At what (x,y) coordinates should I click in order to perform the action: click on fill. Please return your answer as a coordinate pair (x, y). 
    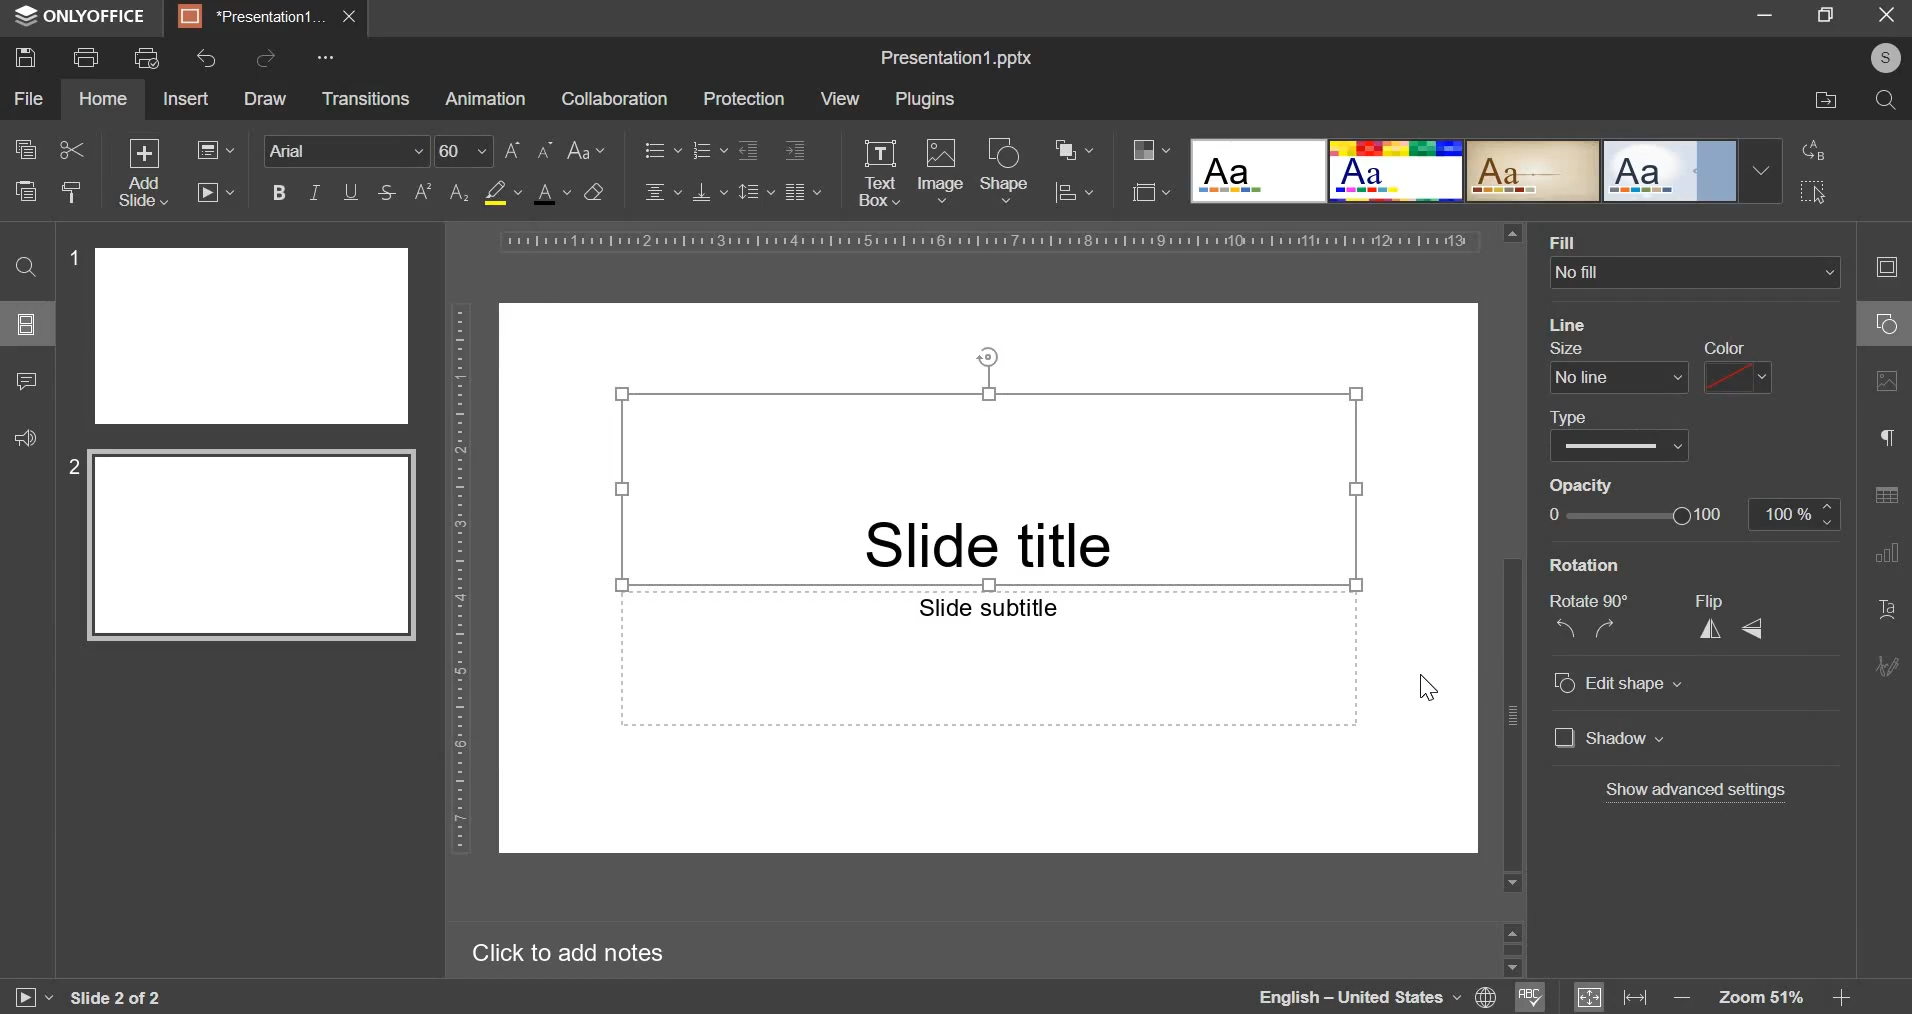
    Looking at the image, I should click on (1565, 242).